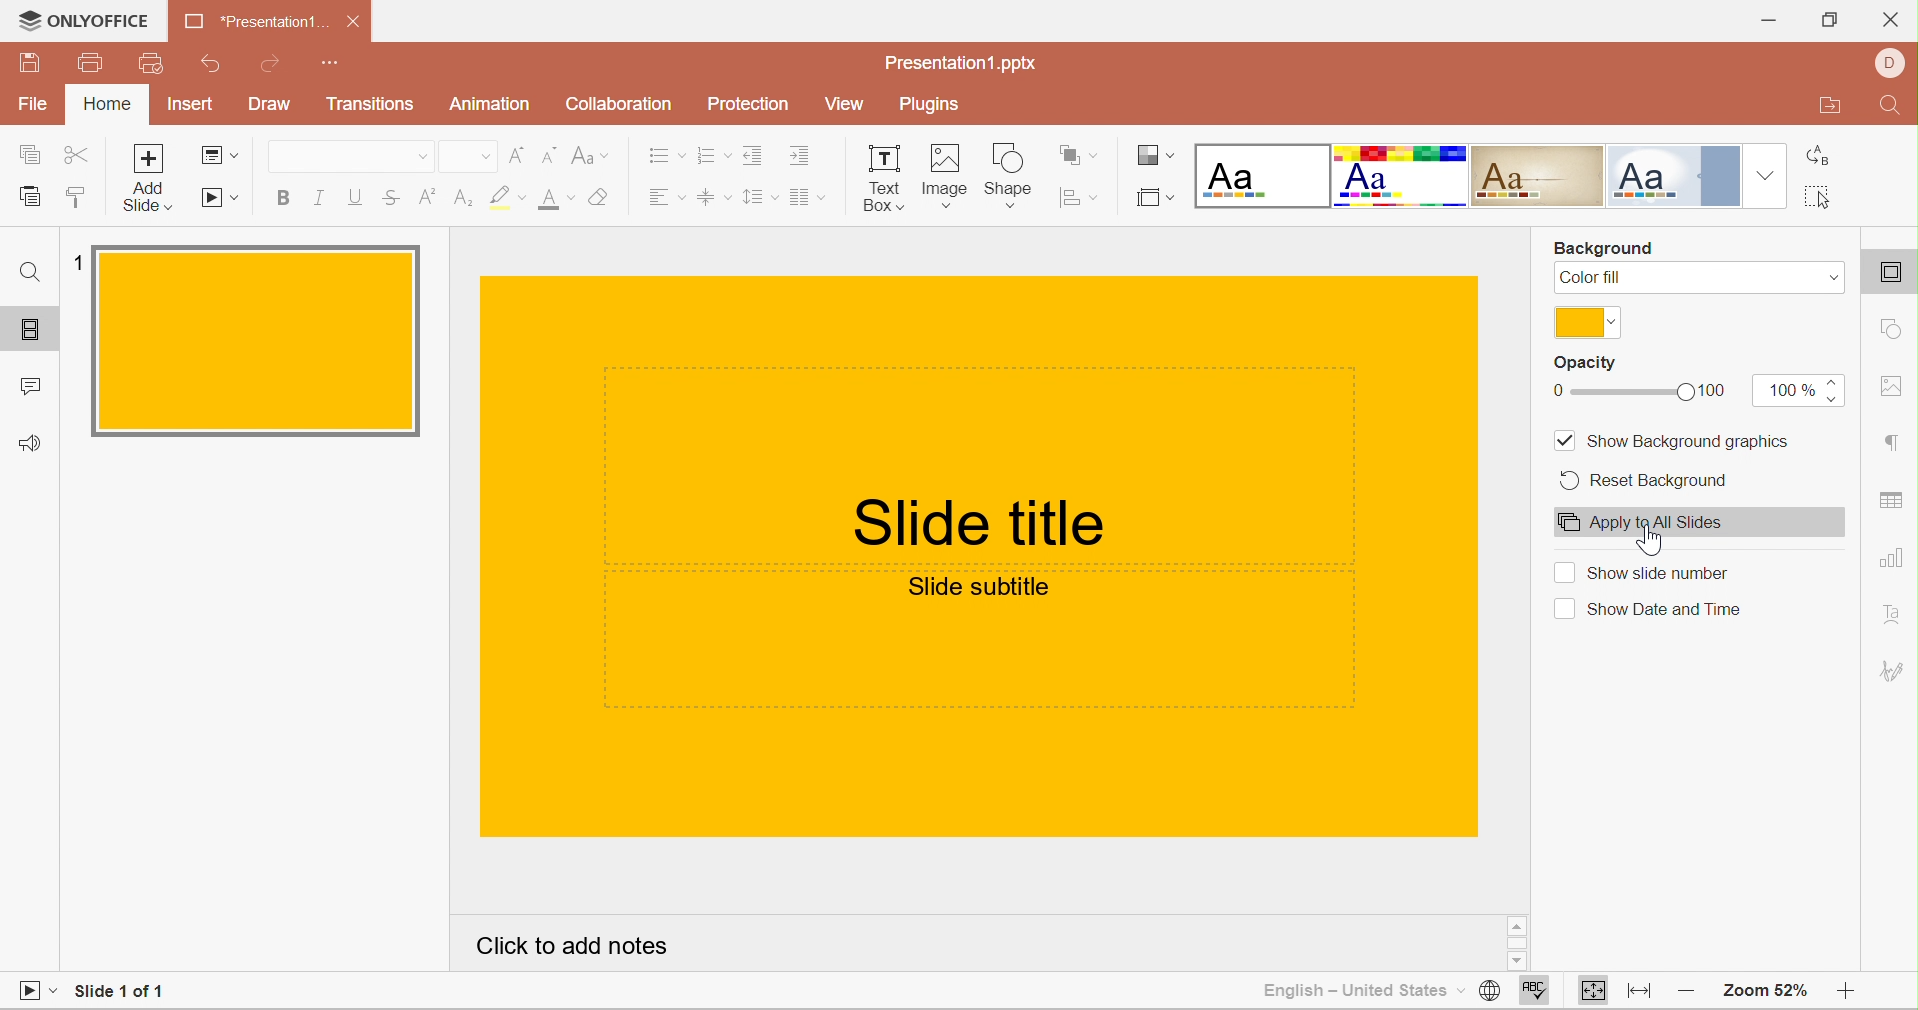  I want to click on Drop Down, so click(1765, 172).